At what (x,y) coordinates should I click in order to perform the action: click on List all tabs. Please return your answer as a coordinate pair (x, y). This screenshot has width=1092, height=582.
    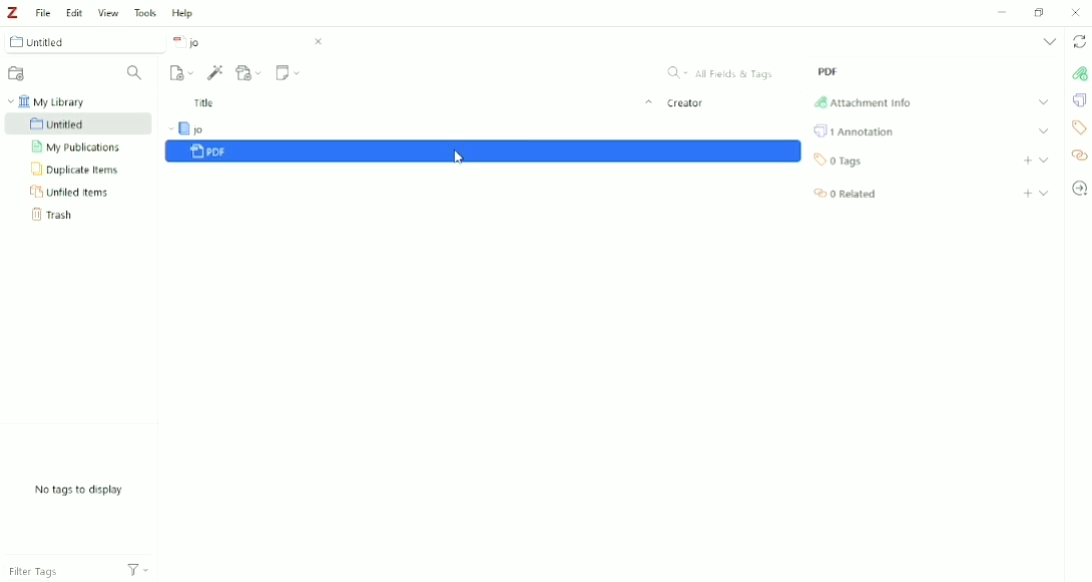
    Looking at the image, I should click on (1048, 42).